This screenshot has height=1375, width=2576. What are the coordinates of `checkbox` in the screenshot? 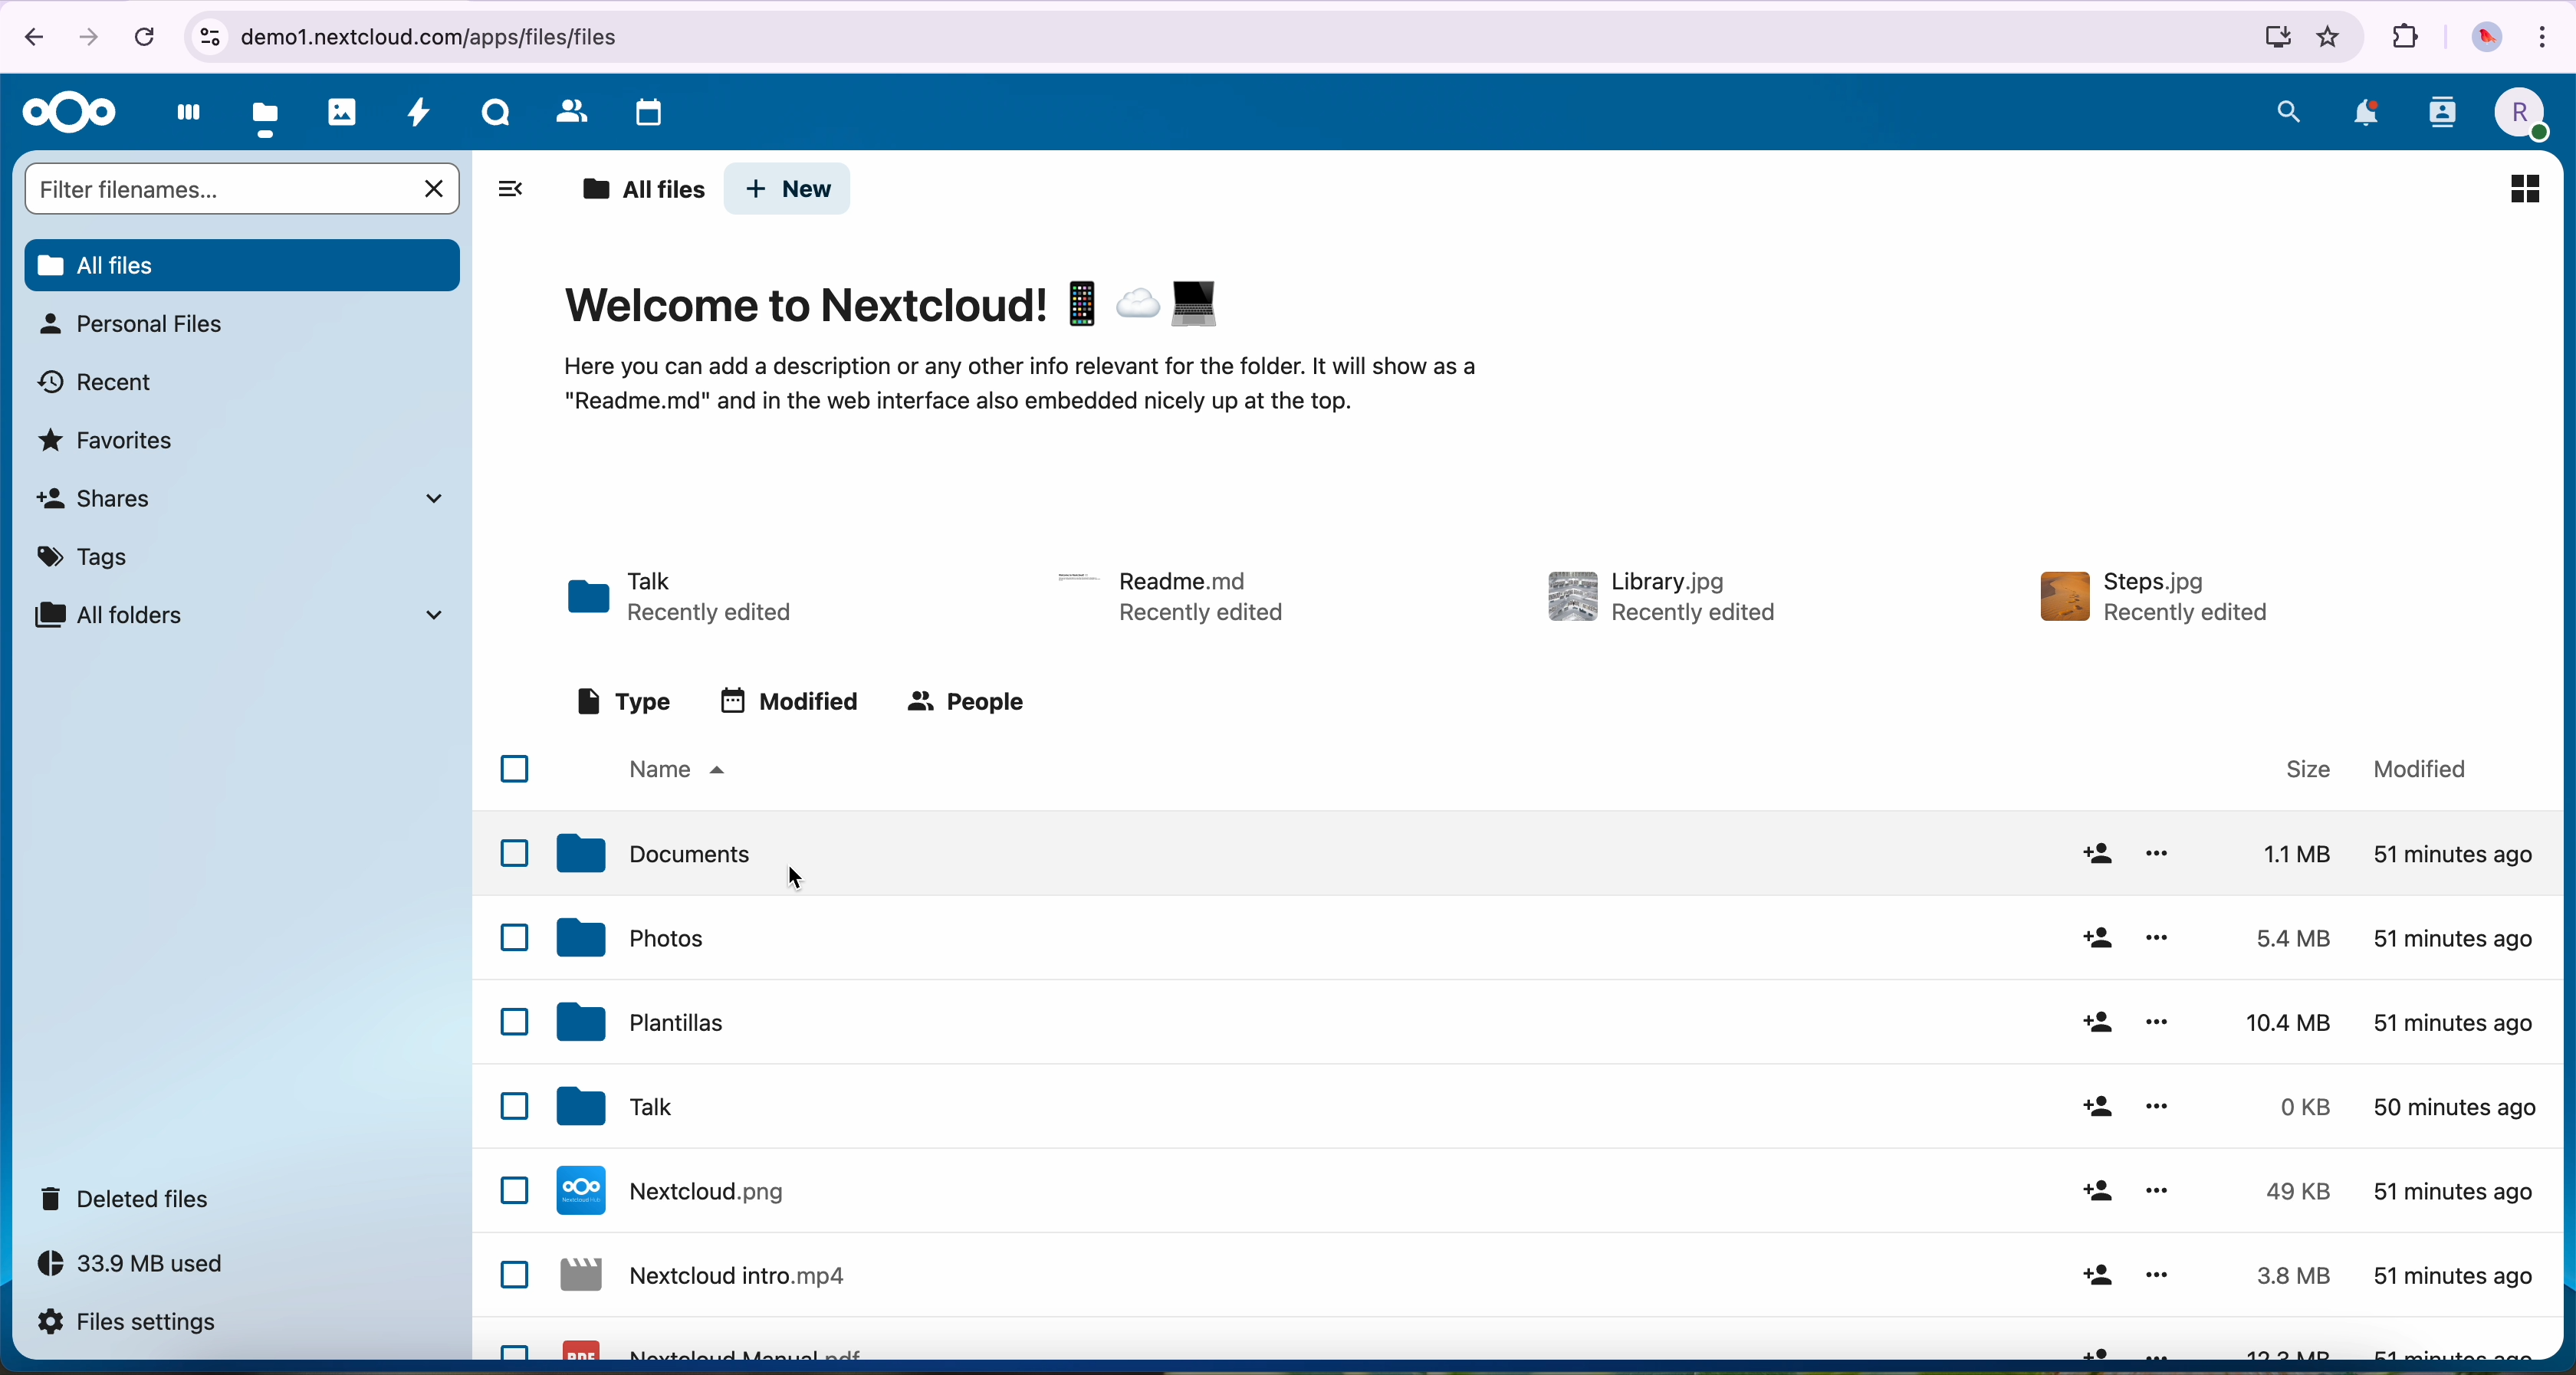 It's located at (517, 1273).